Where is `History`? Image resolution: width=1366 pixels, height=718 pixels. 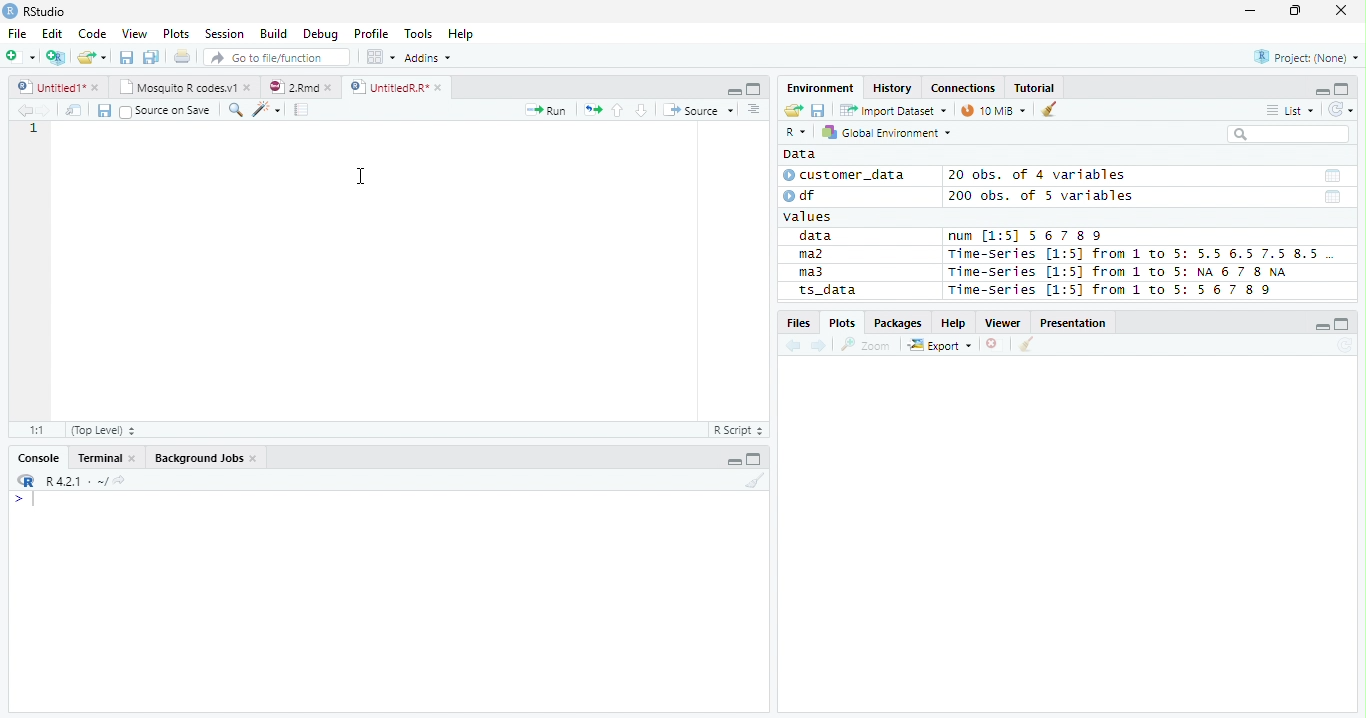 History is located at coordinates (894, 89).